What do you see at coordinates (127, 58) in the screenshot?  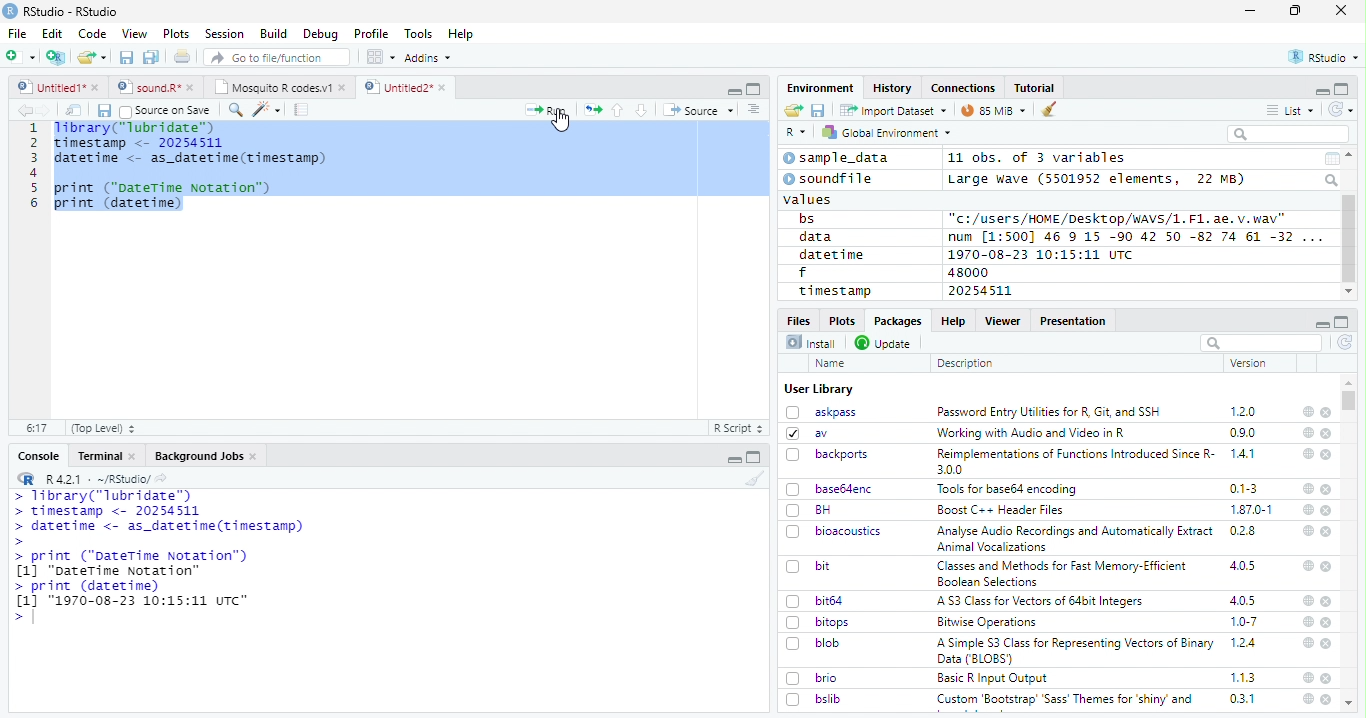 I see `Save the current document` at bounding box center [127, 58].